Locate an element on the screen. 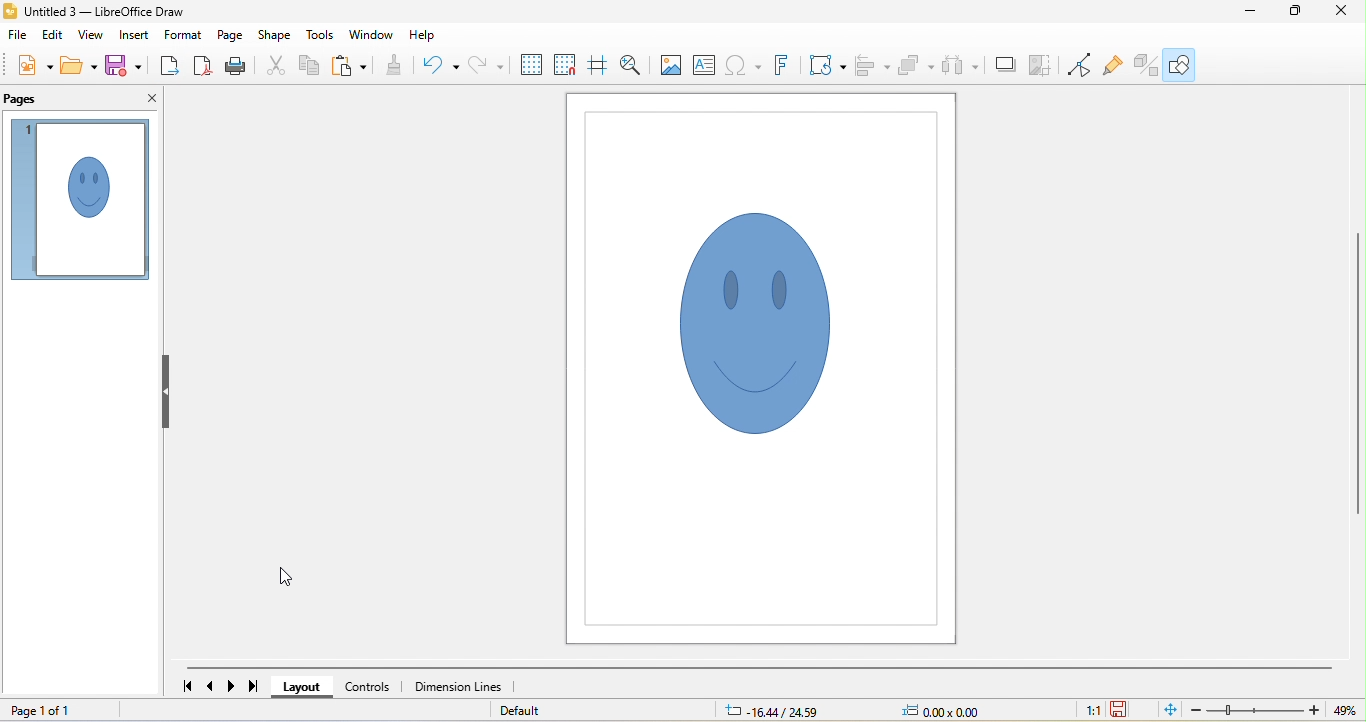  helplines while moving is located at coordinates (598, 65).